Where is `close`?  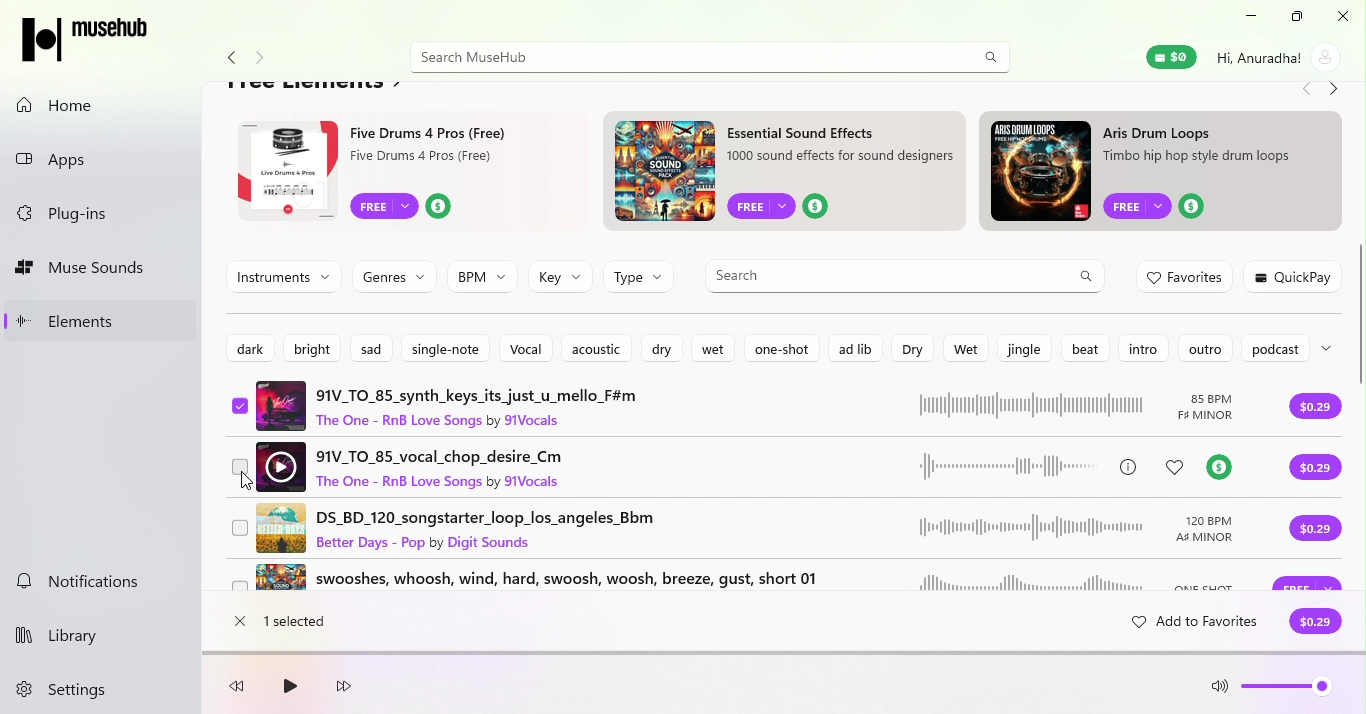
close is located at coordinates (1339, 16).